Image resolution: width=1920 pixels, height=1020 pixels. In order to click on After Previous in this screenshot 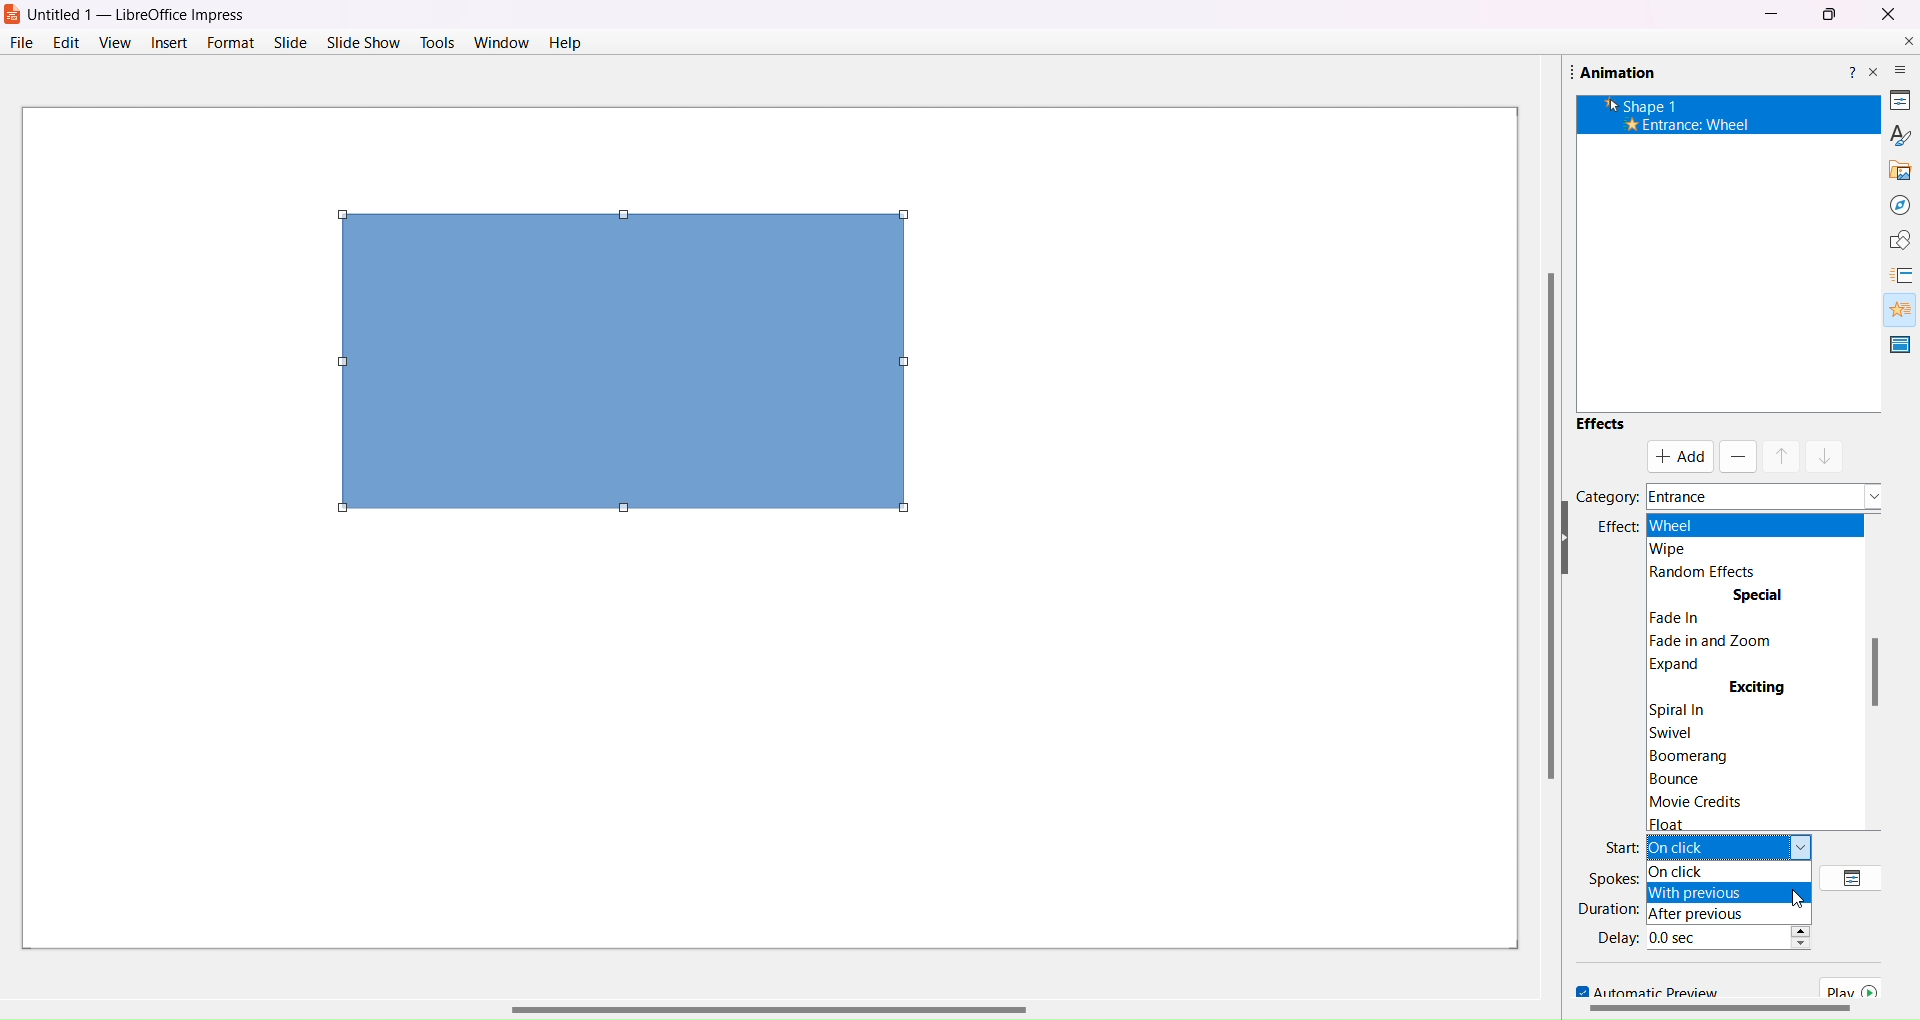, I will do `click(1715, 913)`.